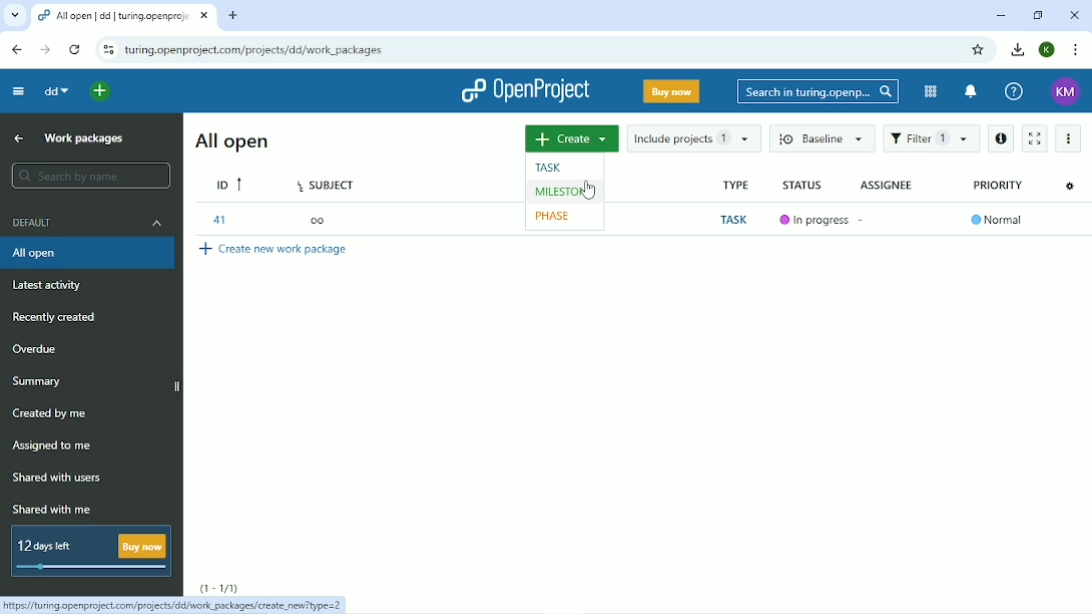 The height and width of the screenshot is (614, 1092). Describe the element at coordinates (555, 218) in the screenshot. I see `Phase` at that location.